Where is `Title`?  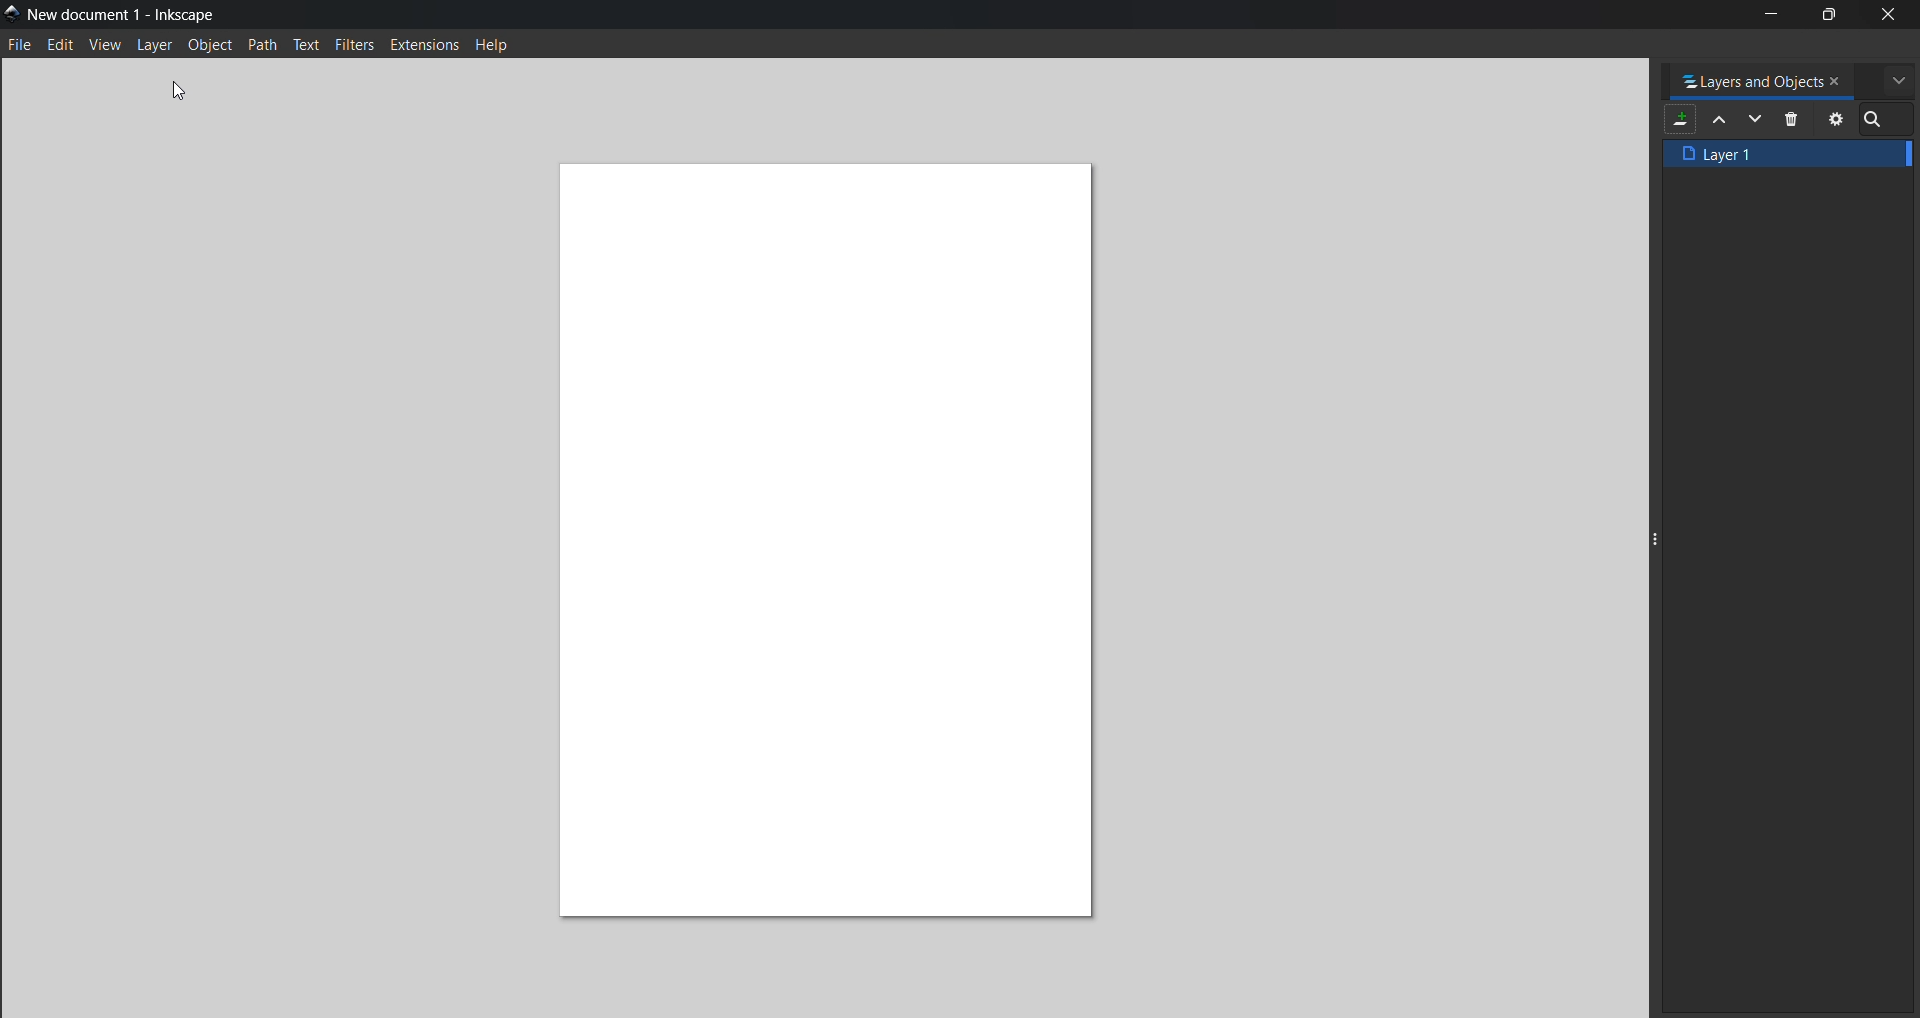 Title is located at coordinates (128, 14).